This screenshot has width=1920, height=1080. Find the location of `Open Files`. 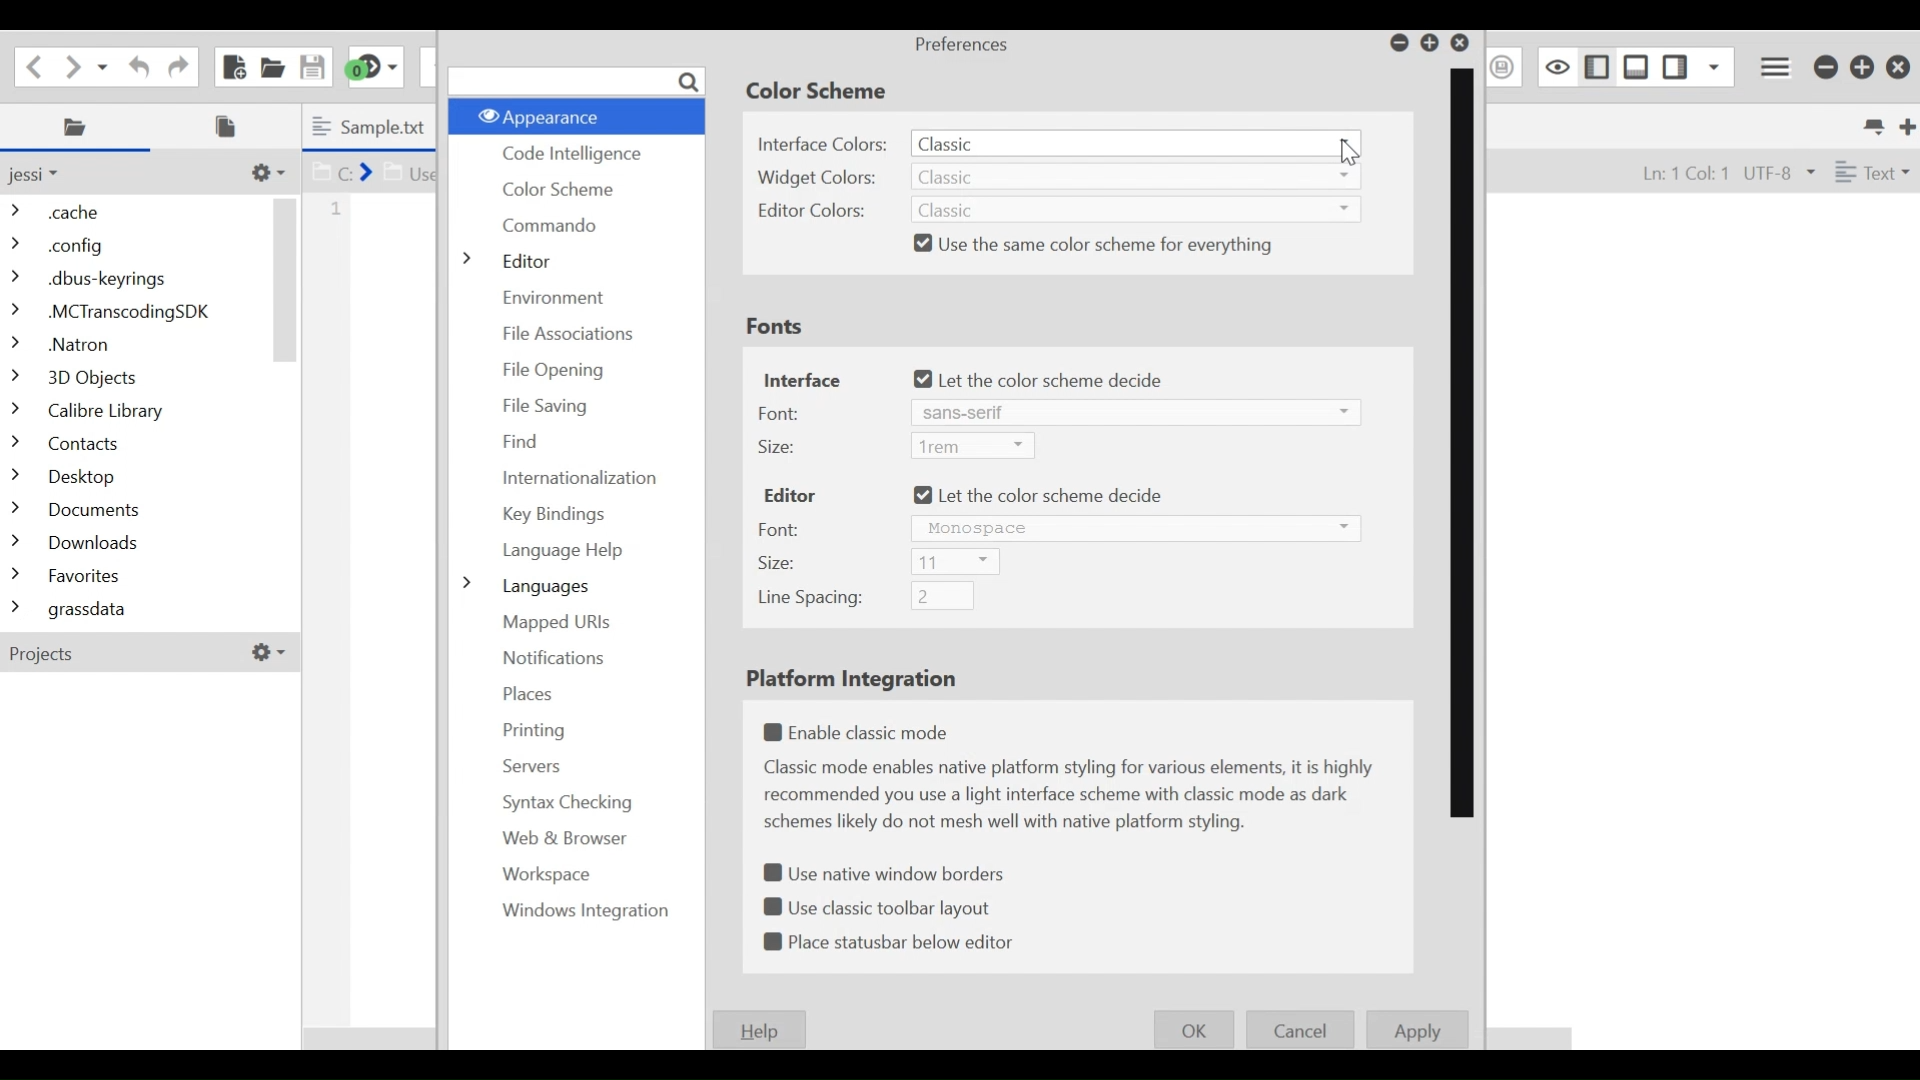

Open Files is located at coordinates (232, 126).